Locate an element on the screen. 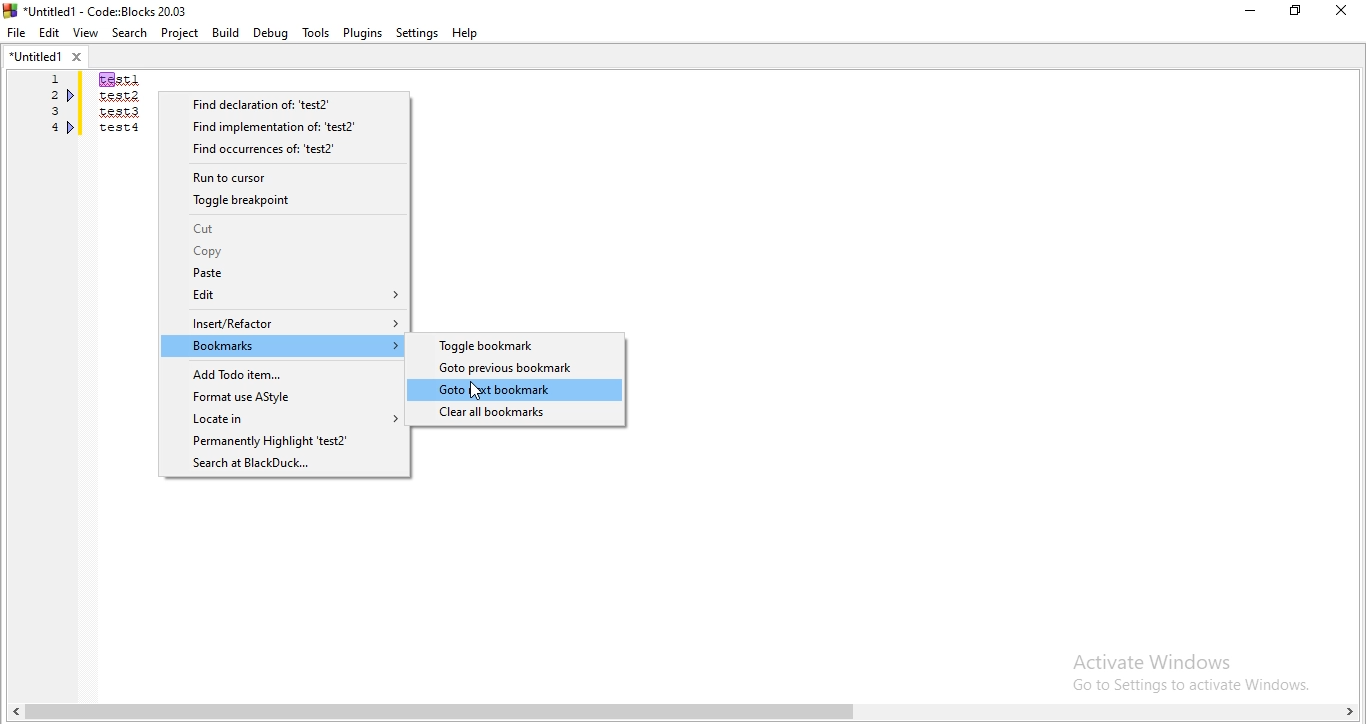 This screenshot has height=724, width=1366. Search at BlackDuck.. is located at coordinates (283, 465).